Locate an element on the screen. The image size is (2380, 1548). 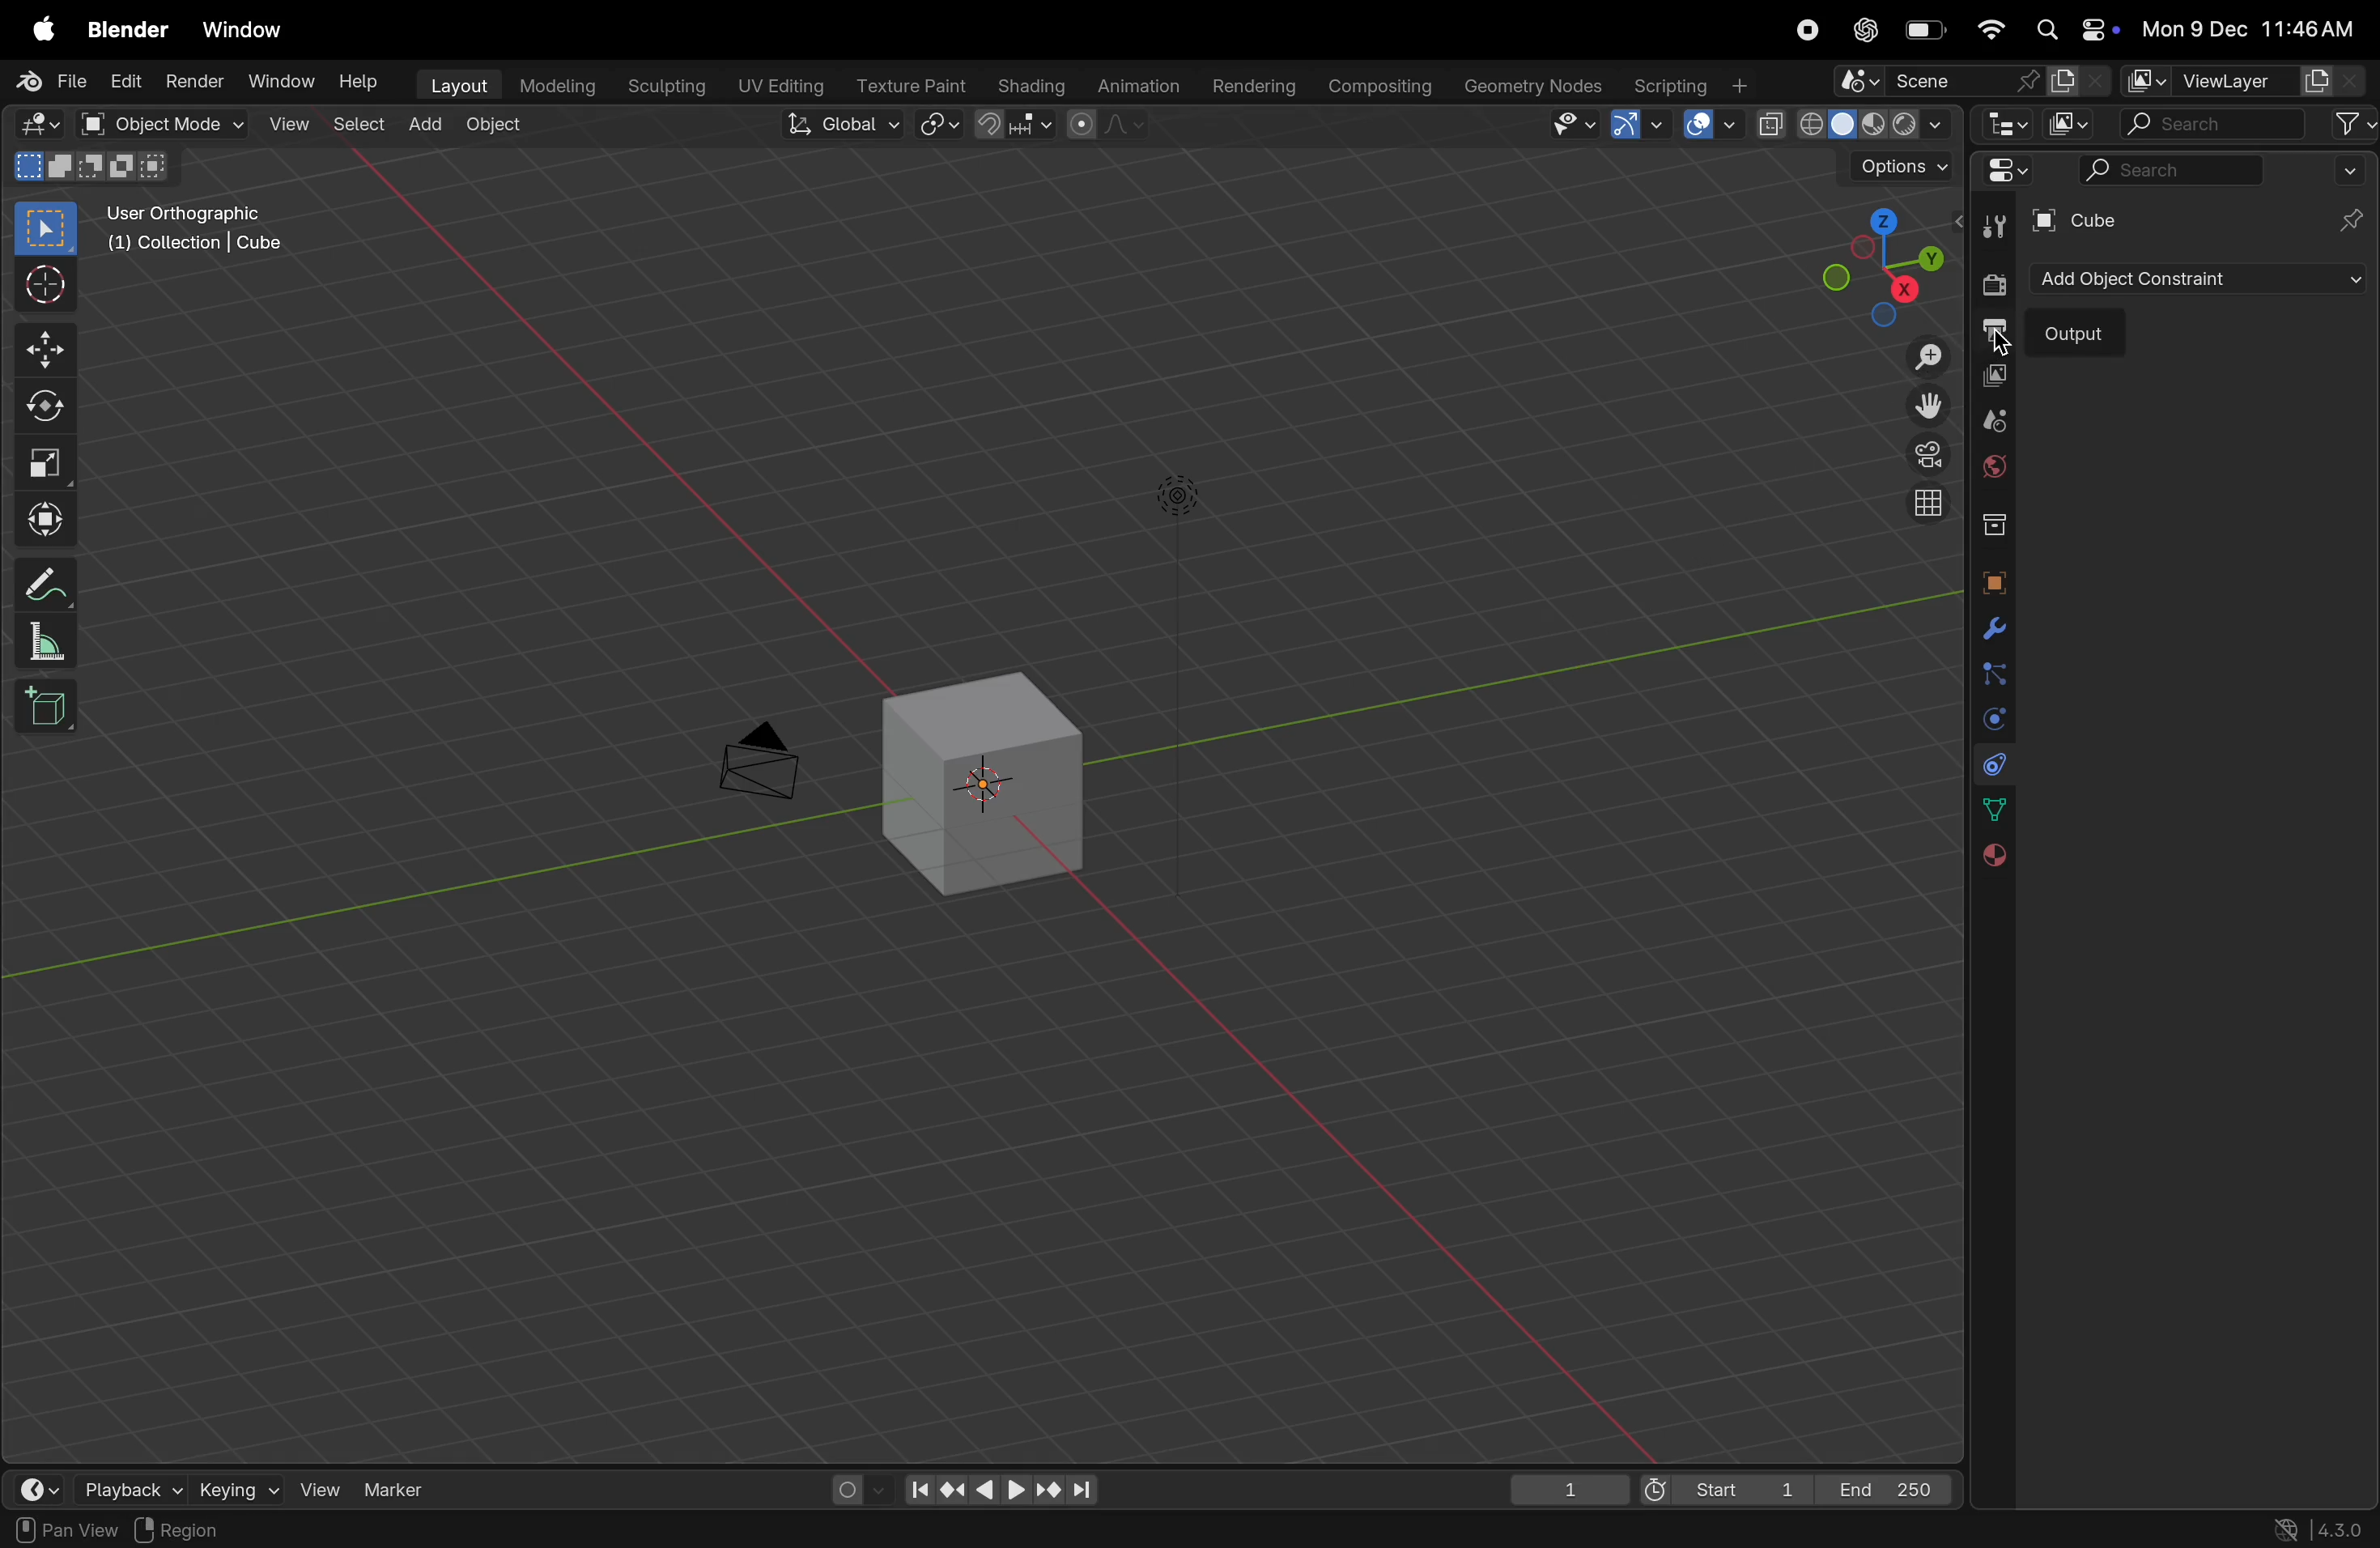
file is located at coordinates (51, 81).